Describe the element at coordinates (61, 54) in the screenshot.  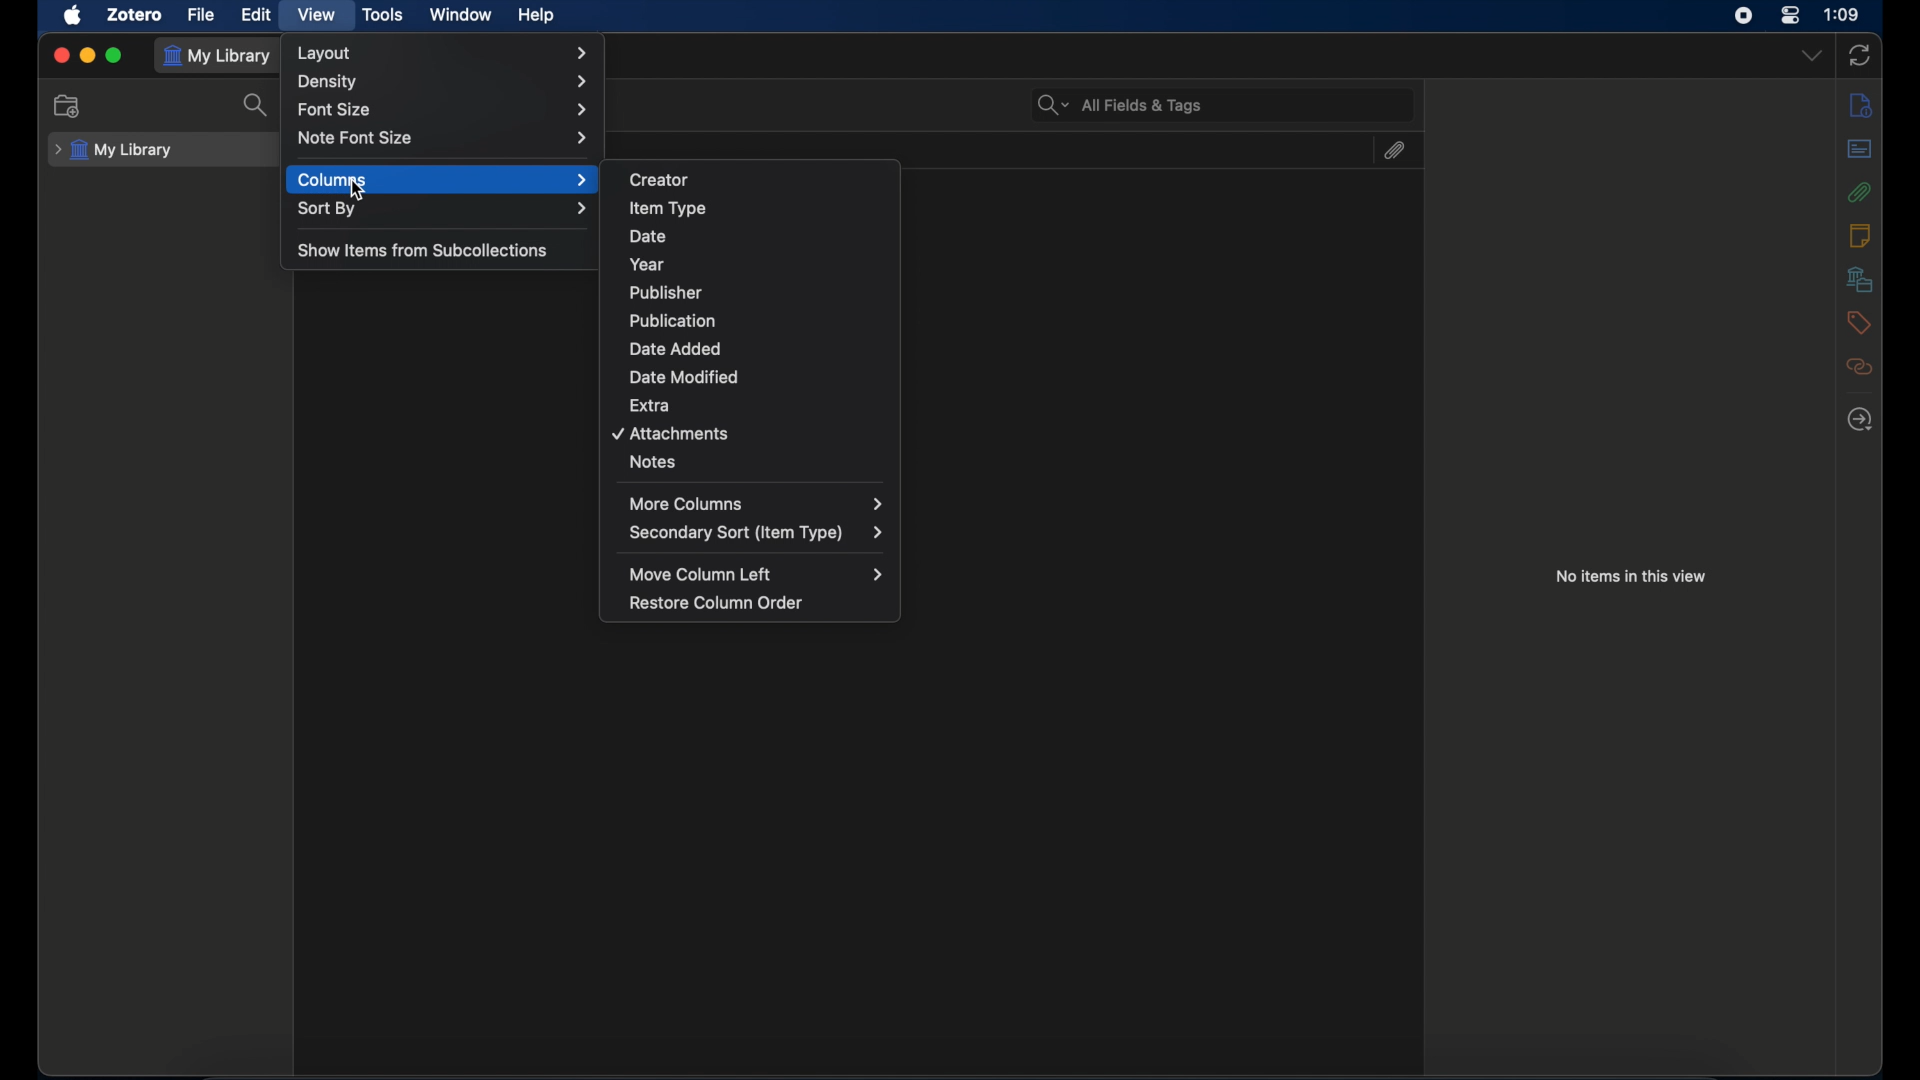
I see `close` at that location.